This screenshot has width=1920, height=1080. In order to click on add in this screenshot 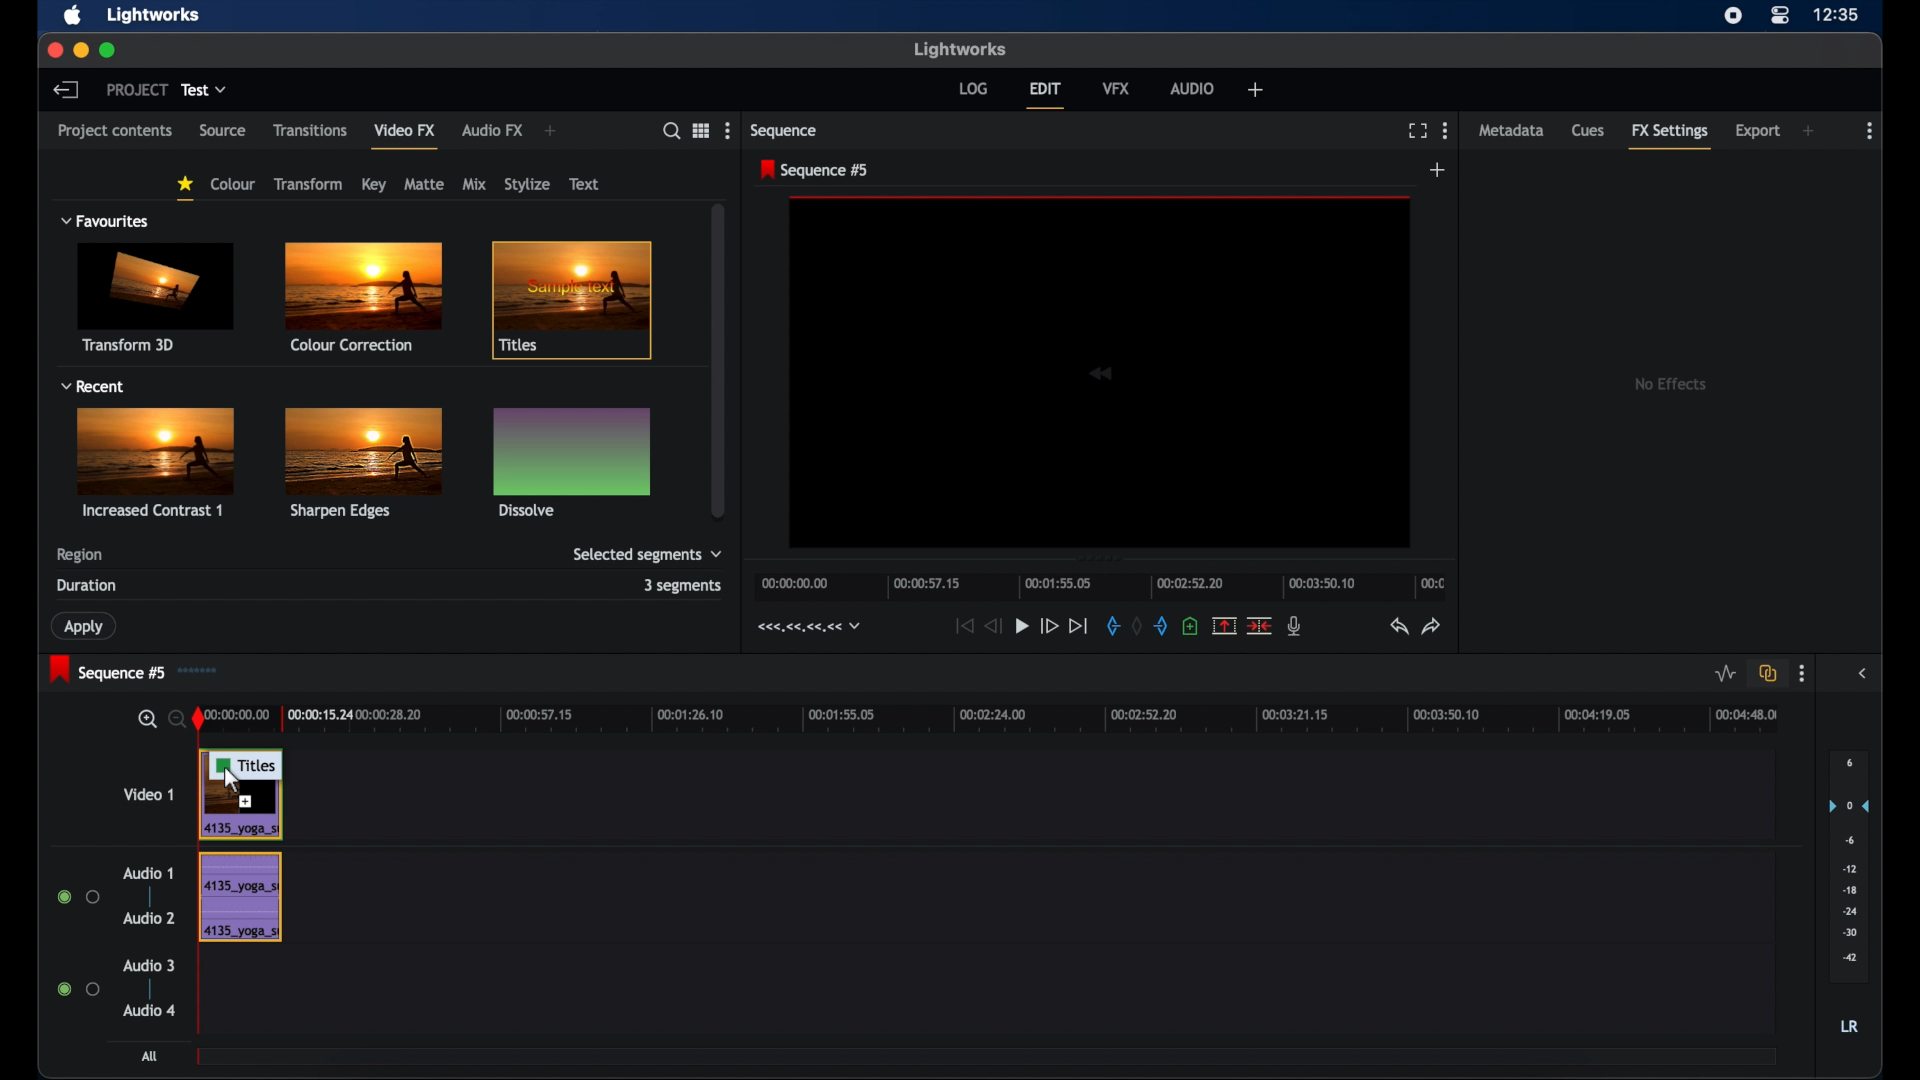, I will do `click(1439, 171)`.